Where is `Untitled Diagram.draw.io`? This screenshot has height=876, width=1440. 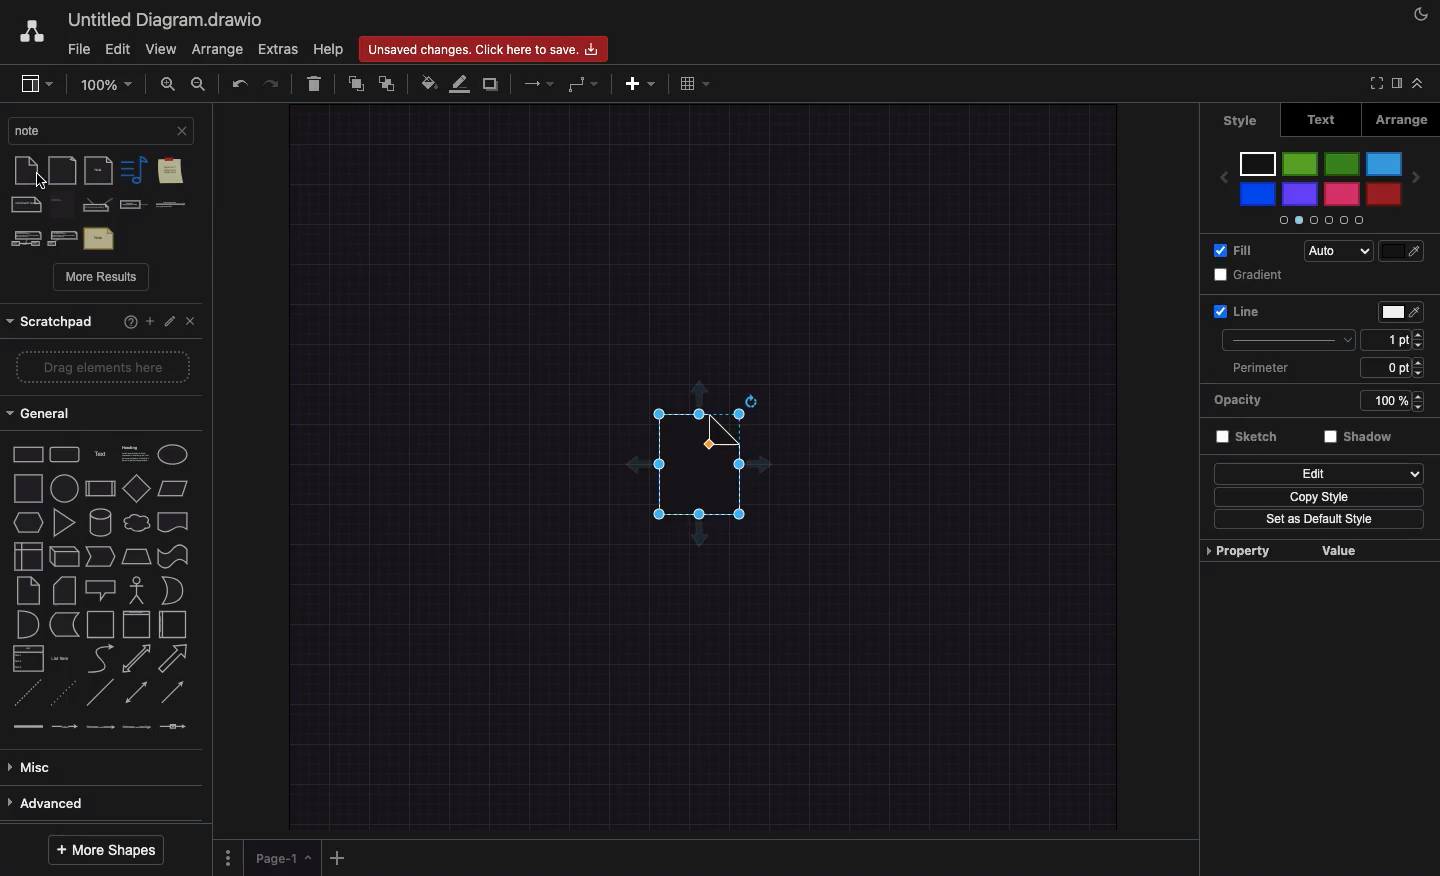 Untitled Diagram.draw.io is located at coordinates (168, 18).